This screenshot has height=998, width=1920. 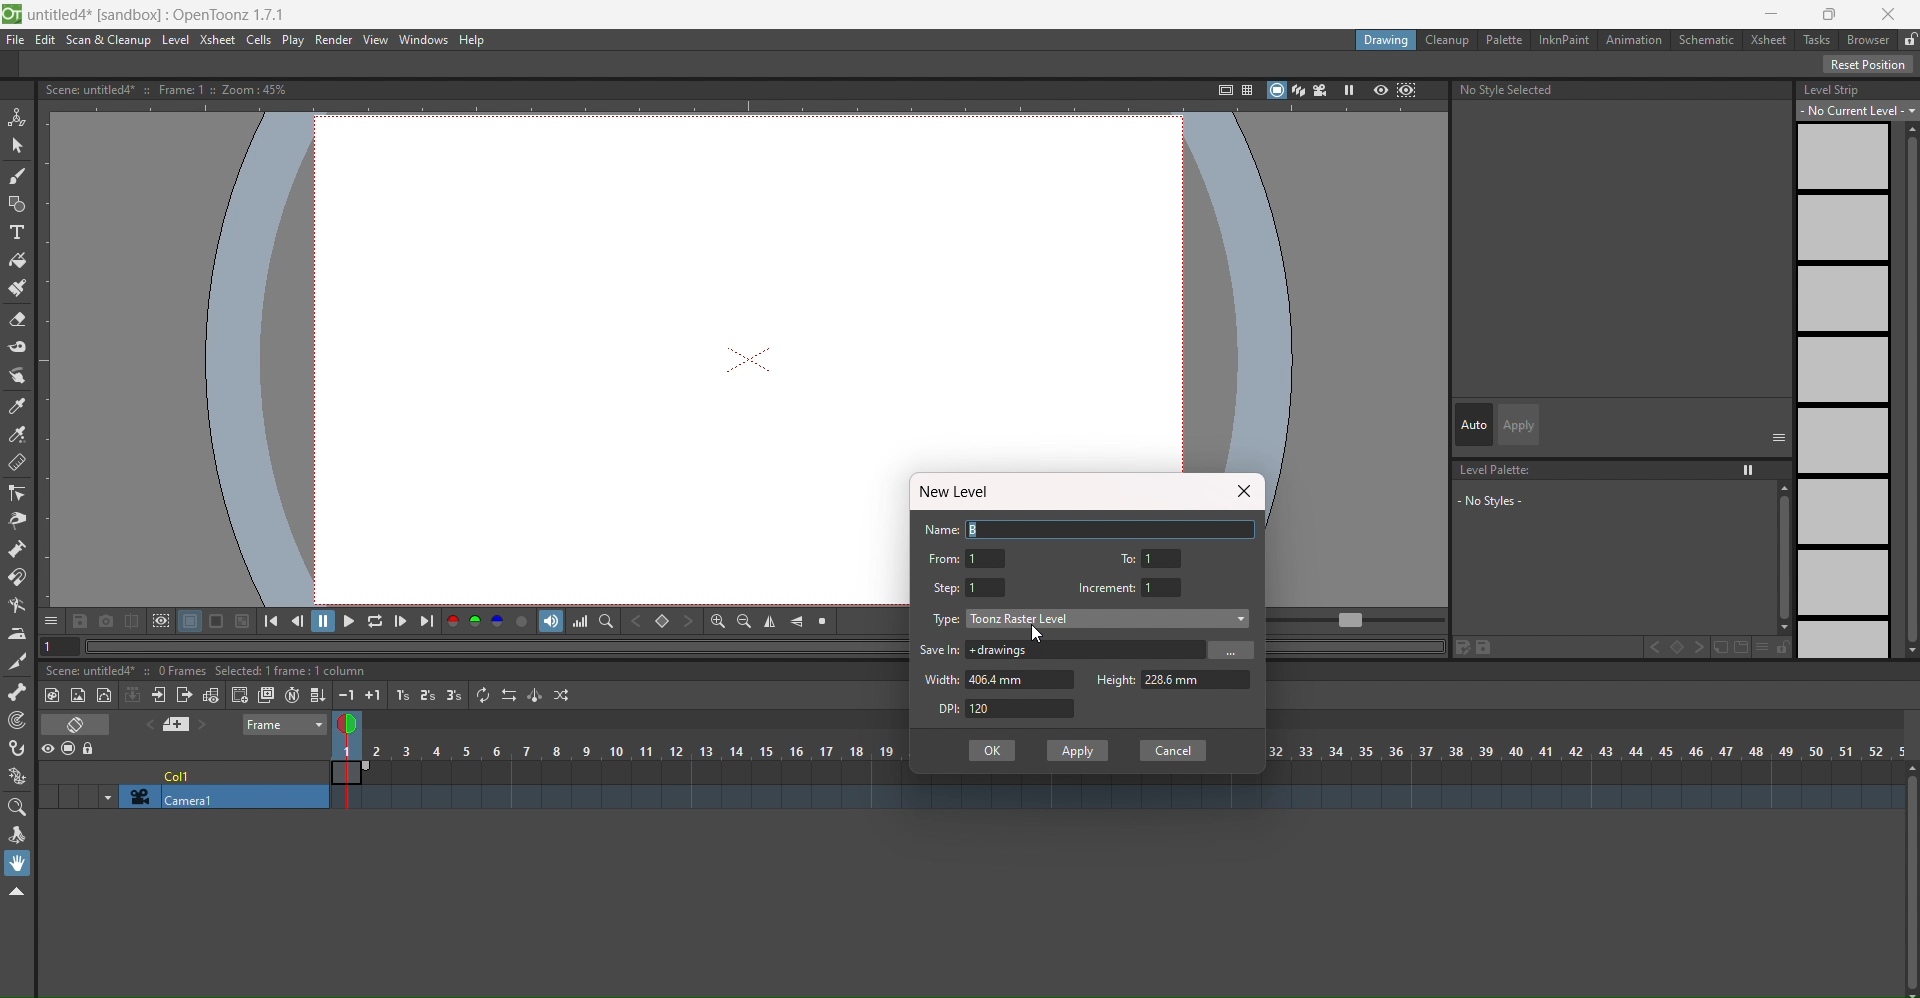 What do you see at coordinates (534, 695) in the screenshot?
I see `swing` at bounding box center [534, 695].